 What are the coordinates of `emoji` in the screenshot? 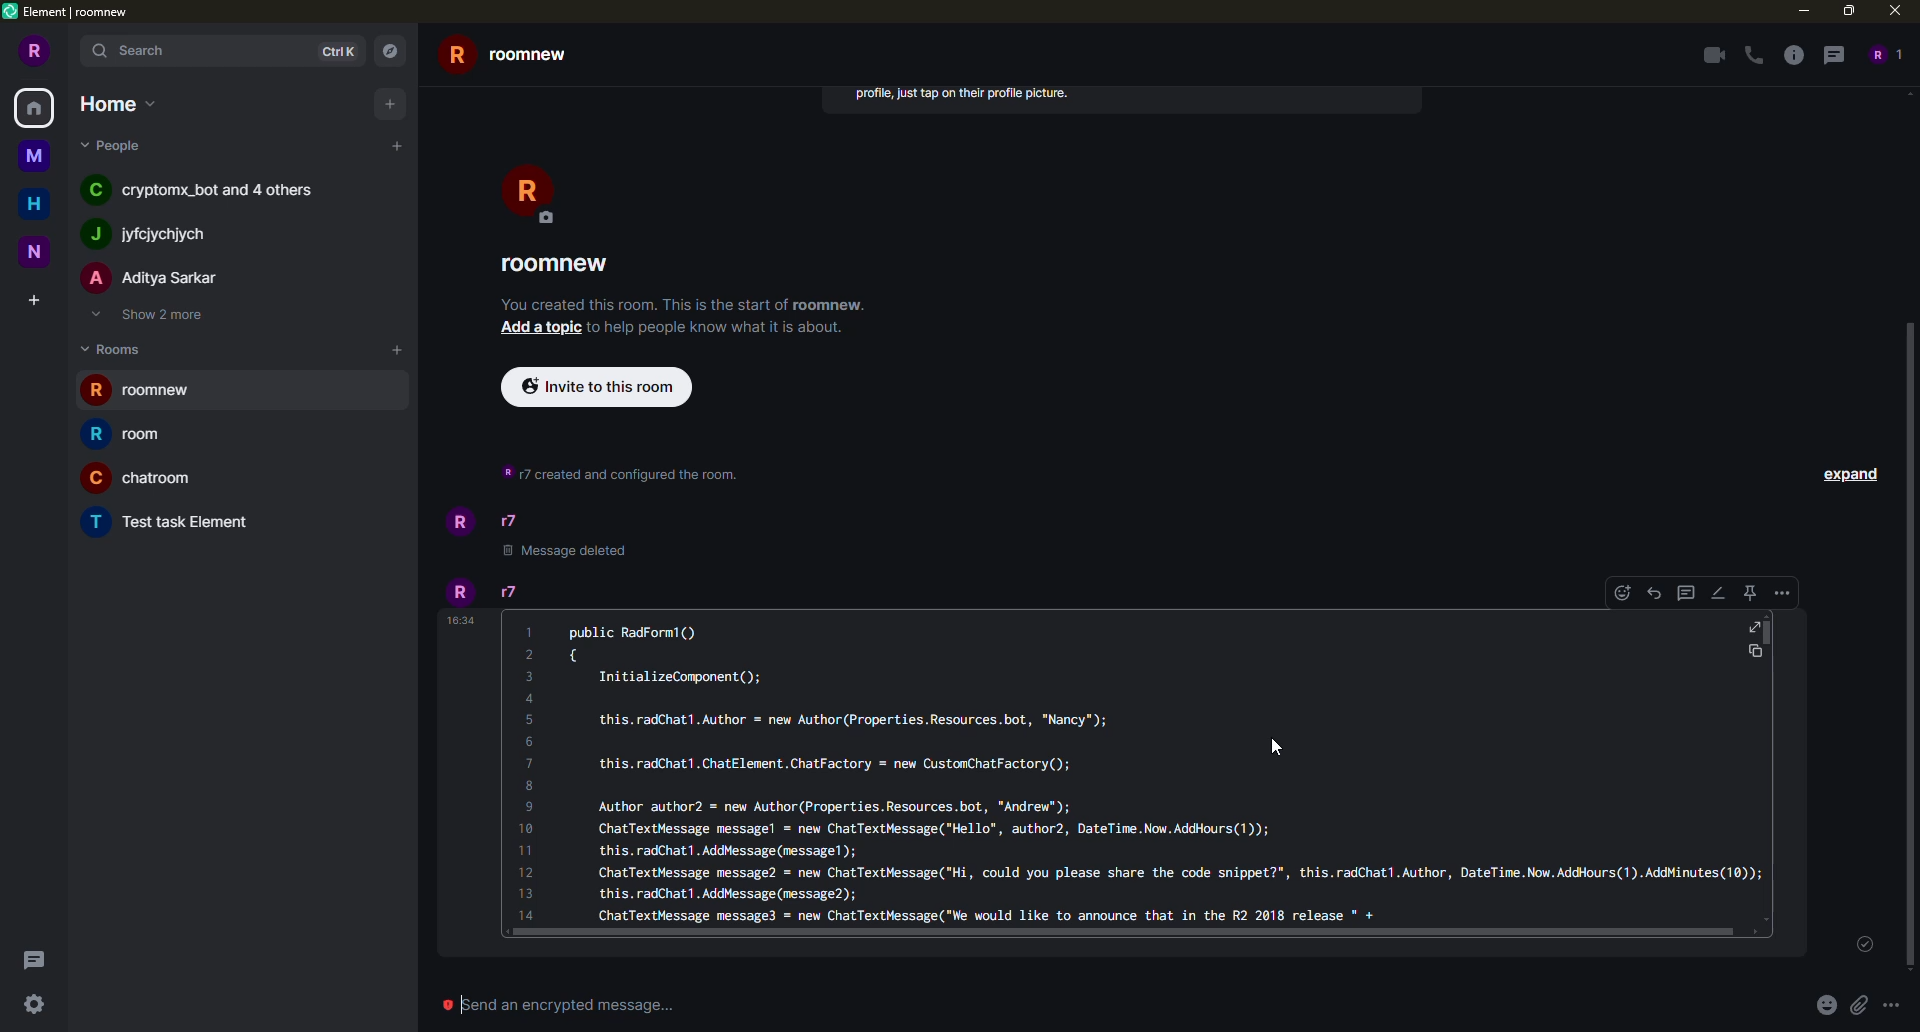 It's located at (1622, 594).